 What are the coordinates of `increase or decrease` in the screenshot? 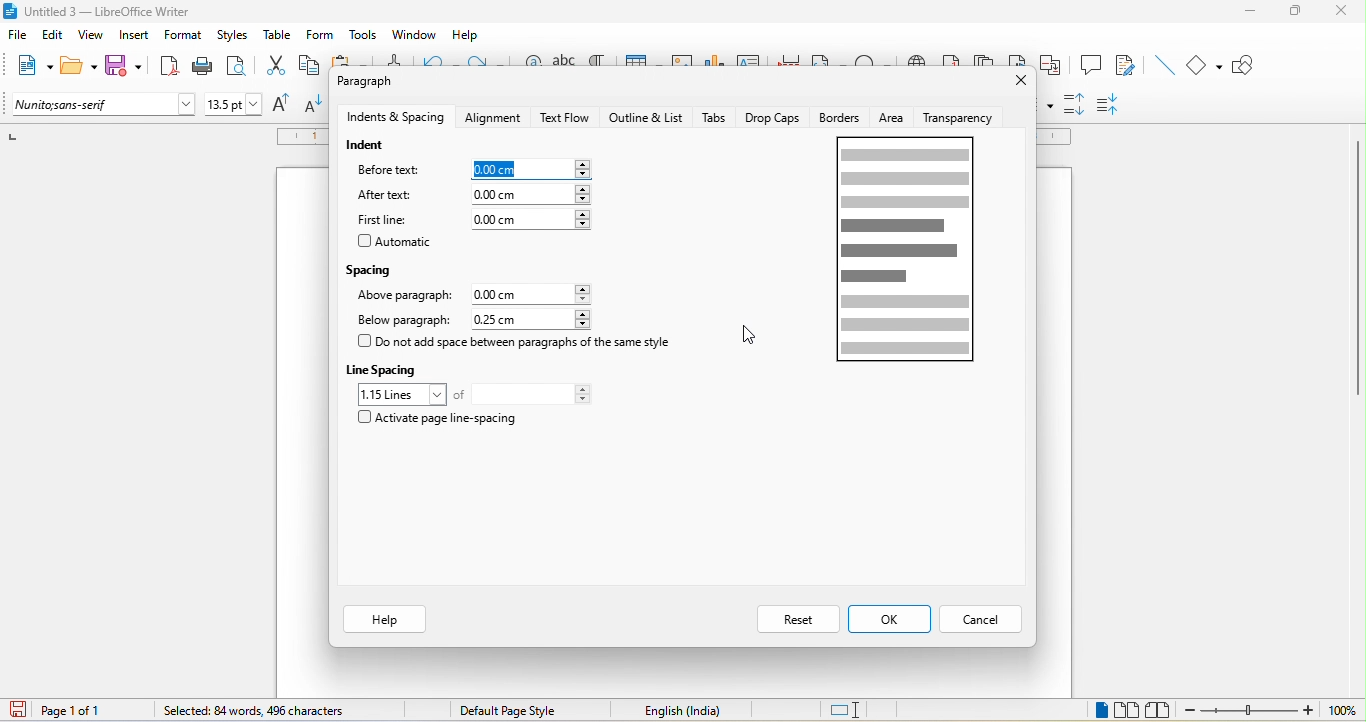 It's located at (581, 295).